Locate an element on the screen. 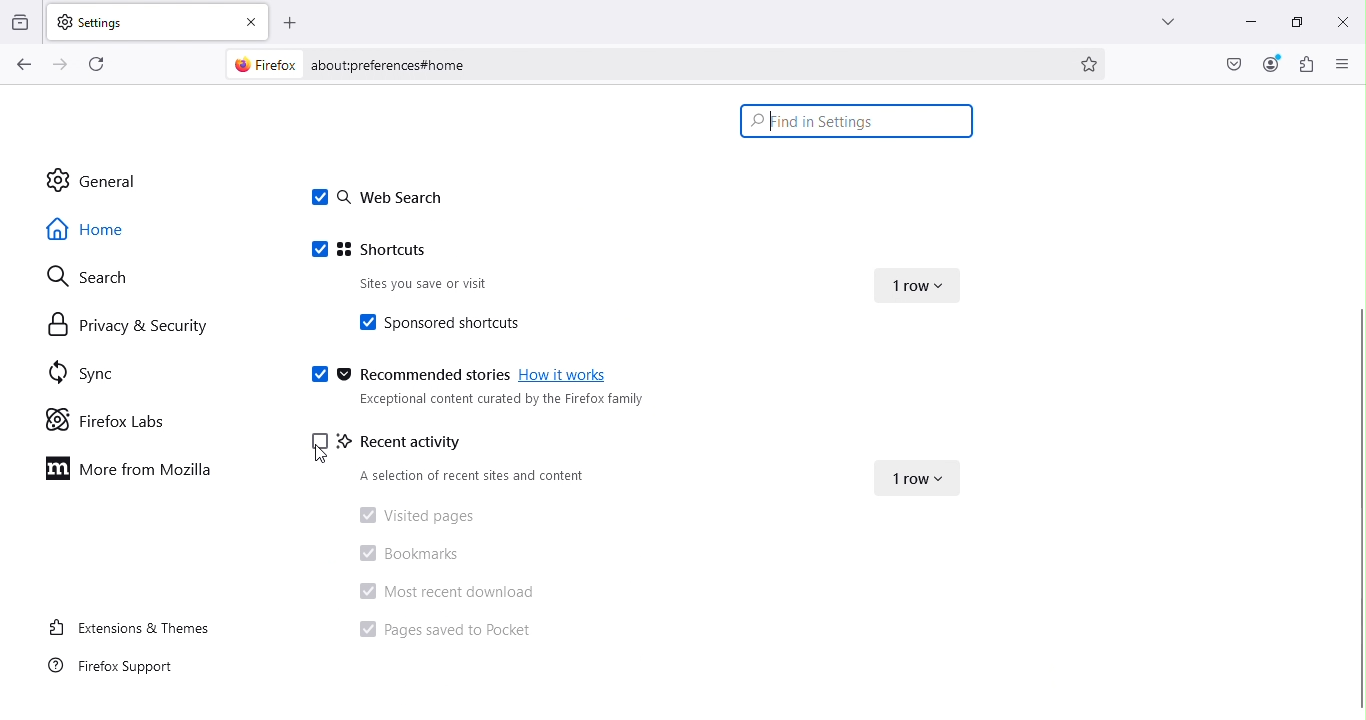 The image size is (1366, 720). Extensions is located at coordinates (1307, 64).